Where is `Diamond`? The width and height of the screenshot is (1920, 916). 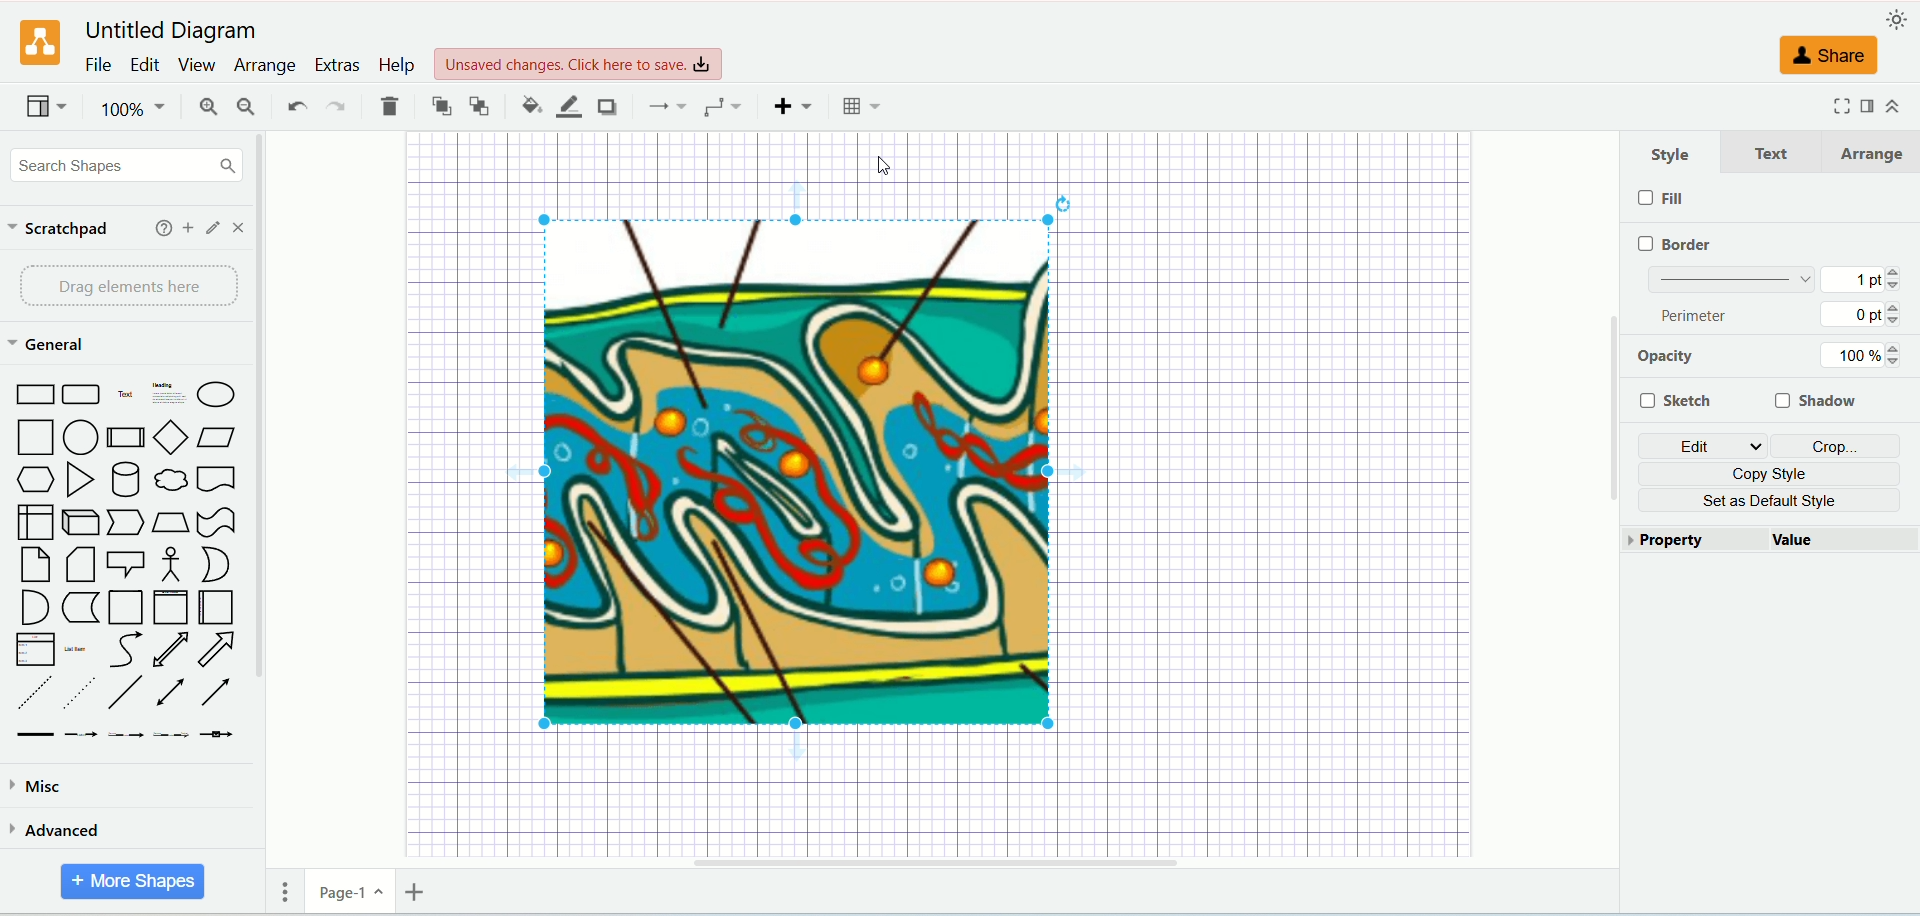 Diamond is located at coordinates (173, 440).